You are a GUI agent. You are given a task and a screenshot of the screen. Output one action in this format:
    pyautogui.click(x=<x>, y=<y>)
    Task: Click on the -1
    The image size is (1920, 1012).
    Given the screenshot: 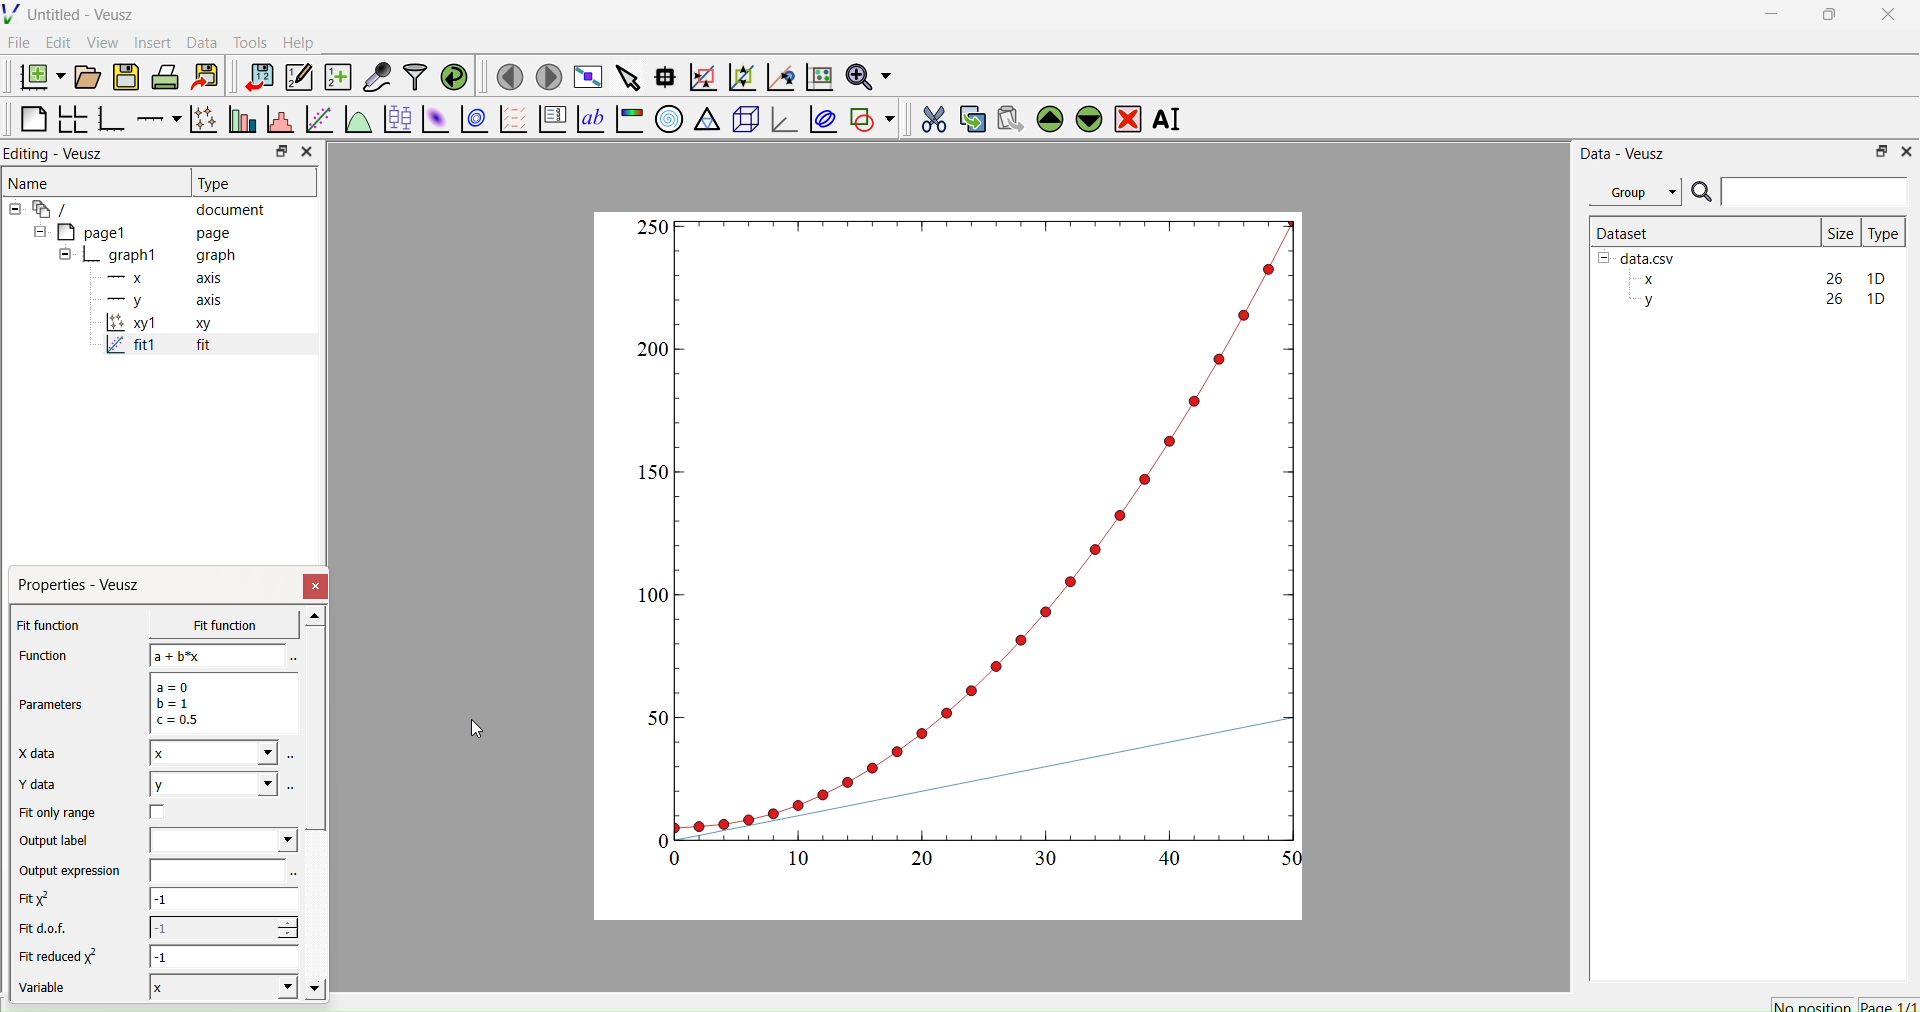 What is the action you would take?
    pyautogui.click(x=224, y=902)
    